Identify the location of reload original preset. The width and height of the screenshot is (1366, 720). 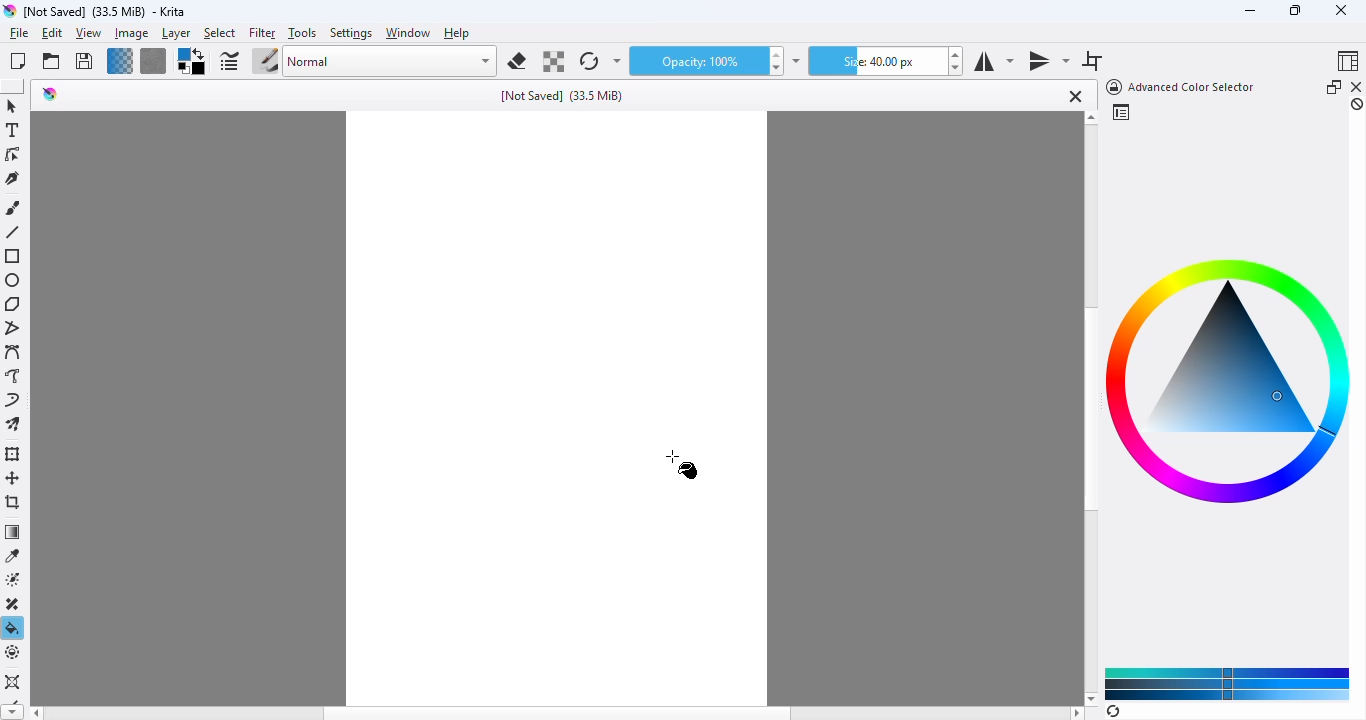
(590, 61).